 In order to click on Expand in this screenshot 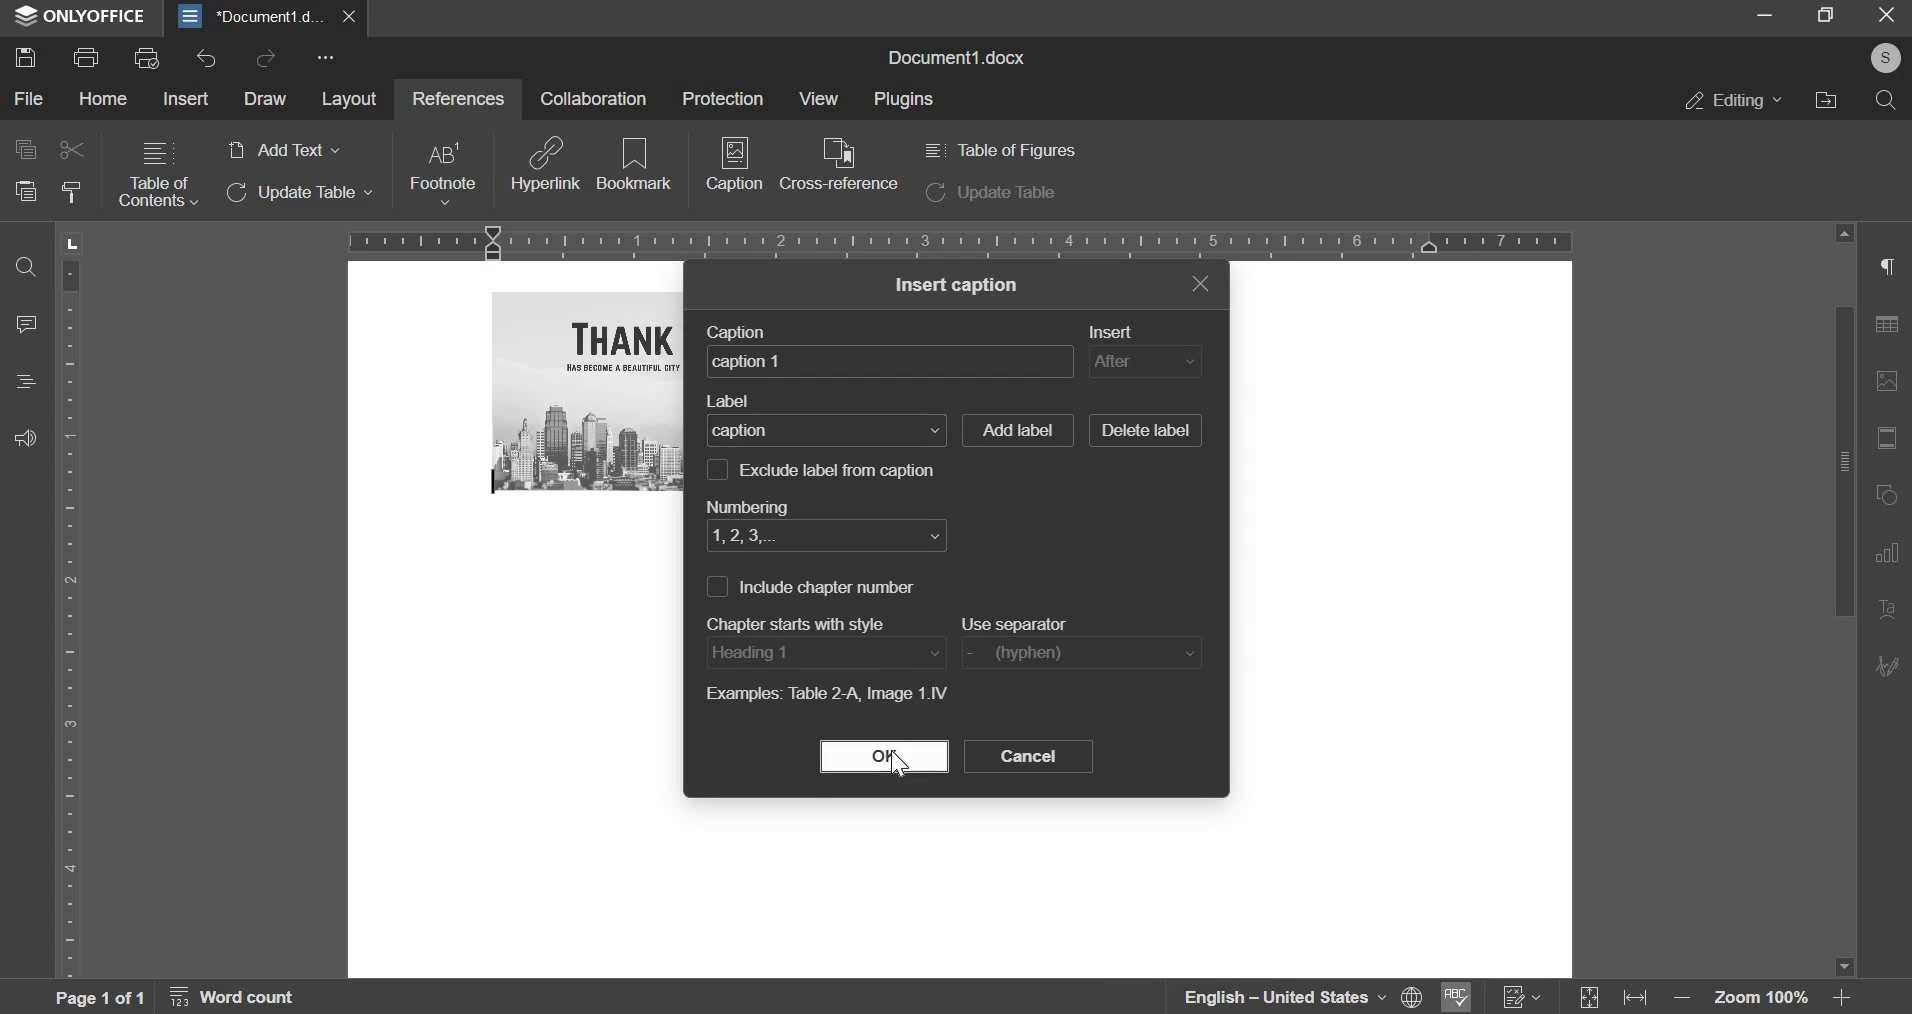, I will do `click(1591, 999)`.